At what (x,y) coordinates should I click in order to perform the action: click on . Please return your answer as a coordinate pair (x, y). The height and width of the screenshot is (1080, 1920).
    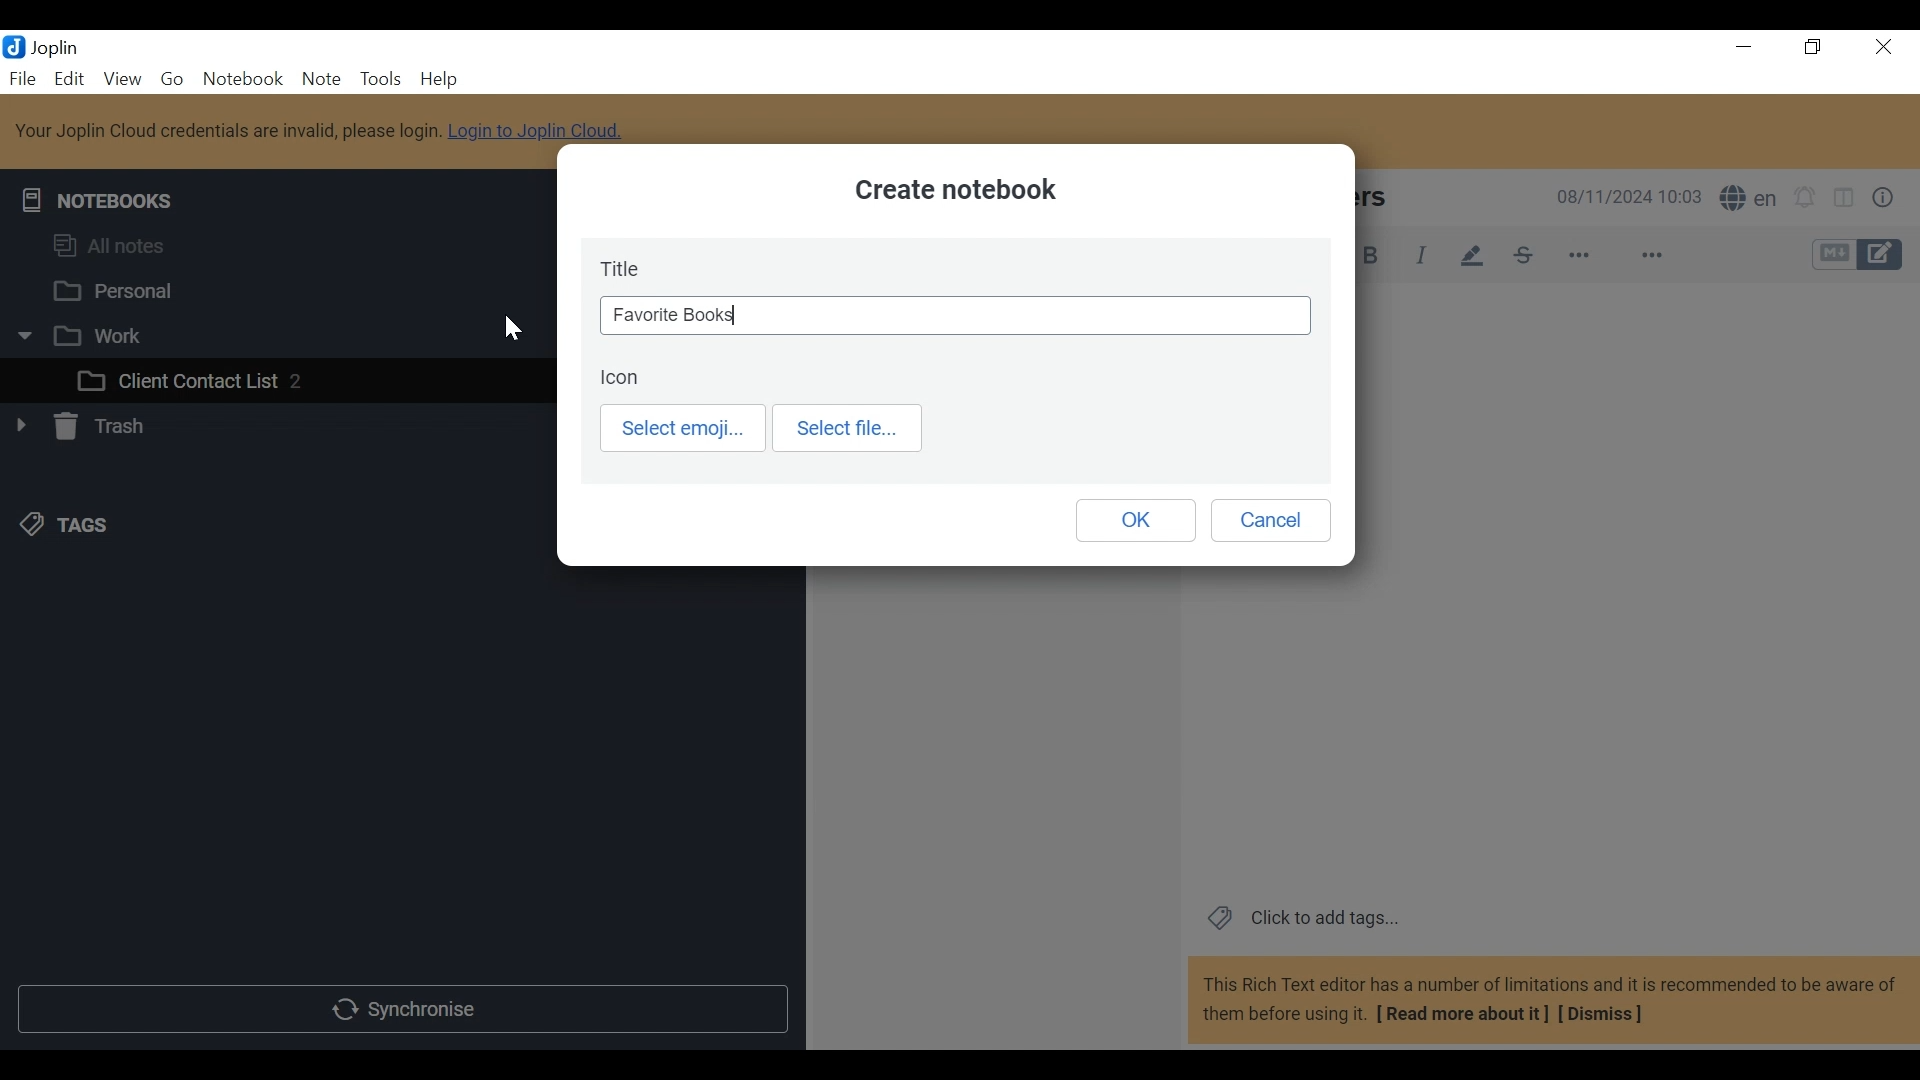
    Looking at the image, I should click on (1888, 196).